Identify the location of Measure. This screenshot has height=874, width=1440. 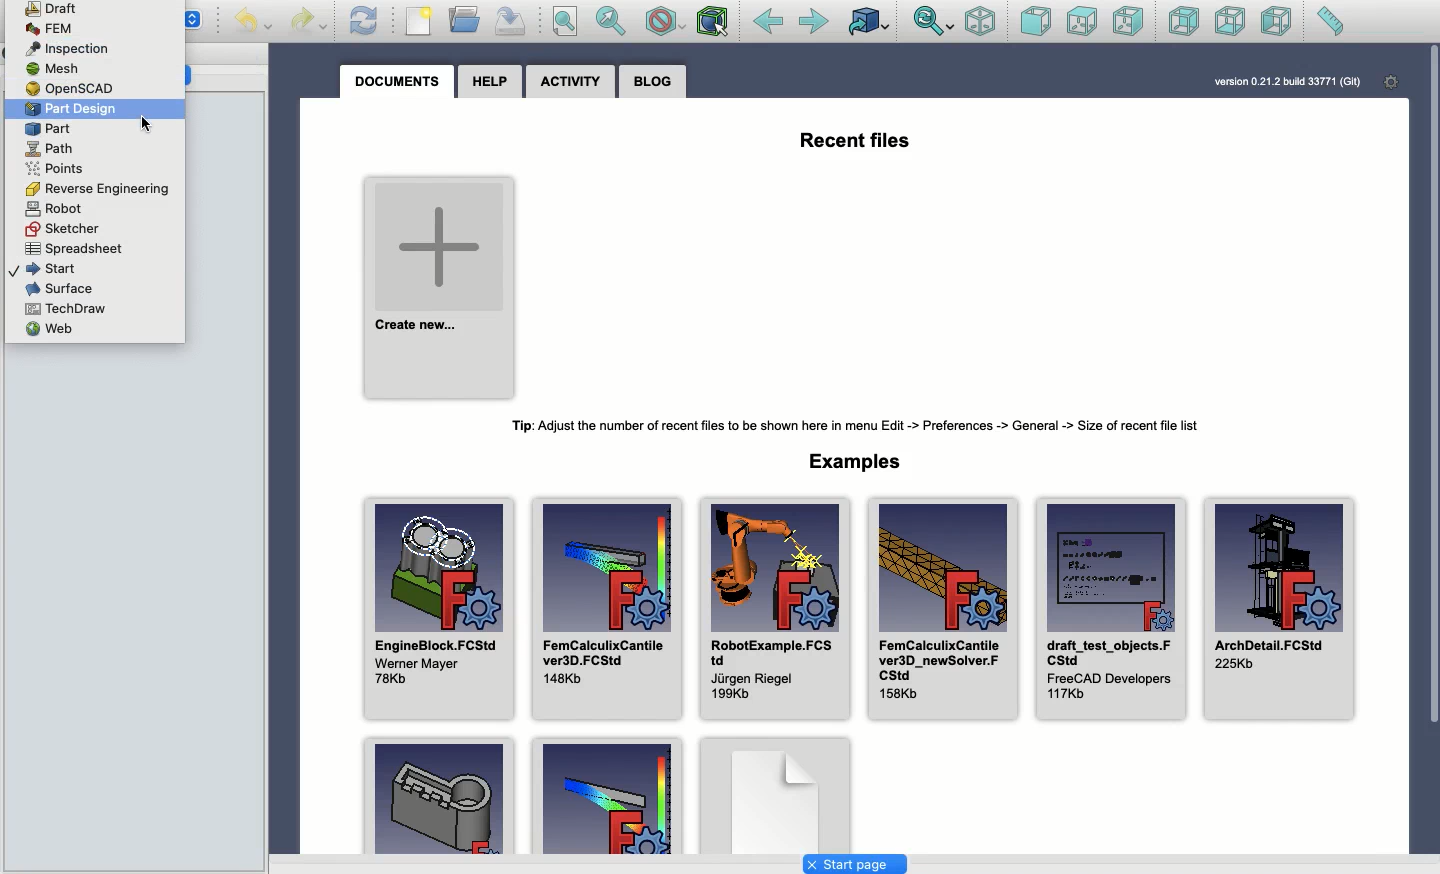
(1329, 23).